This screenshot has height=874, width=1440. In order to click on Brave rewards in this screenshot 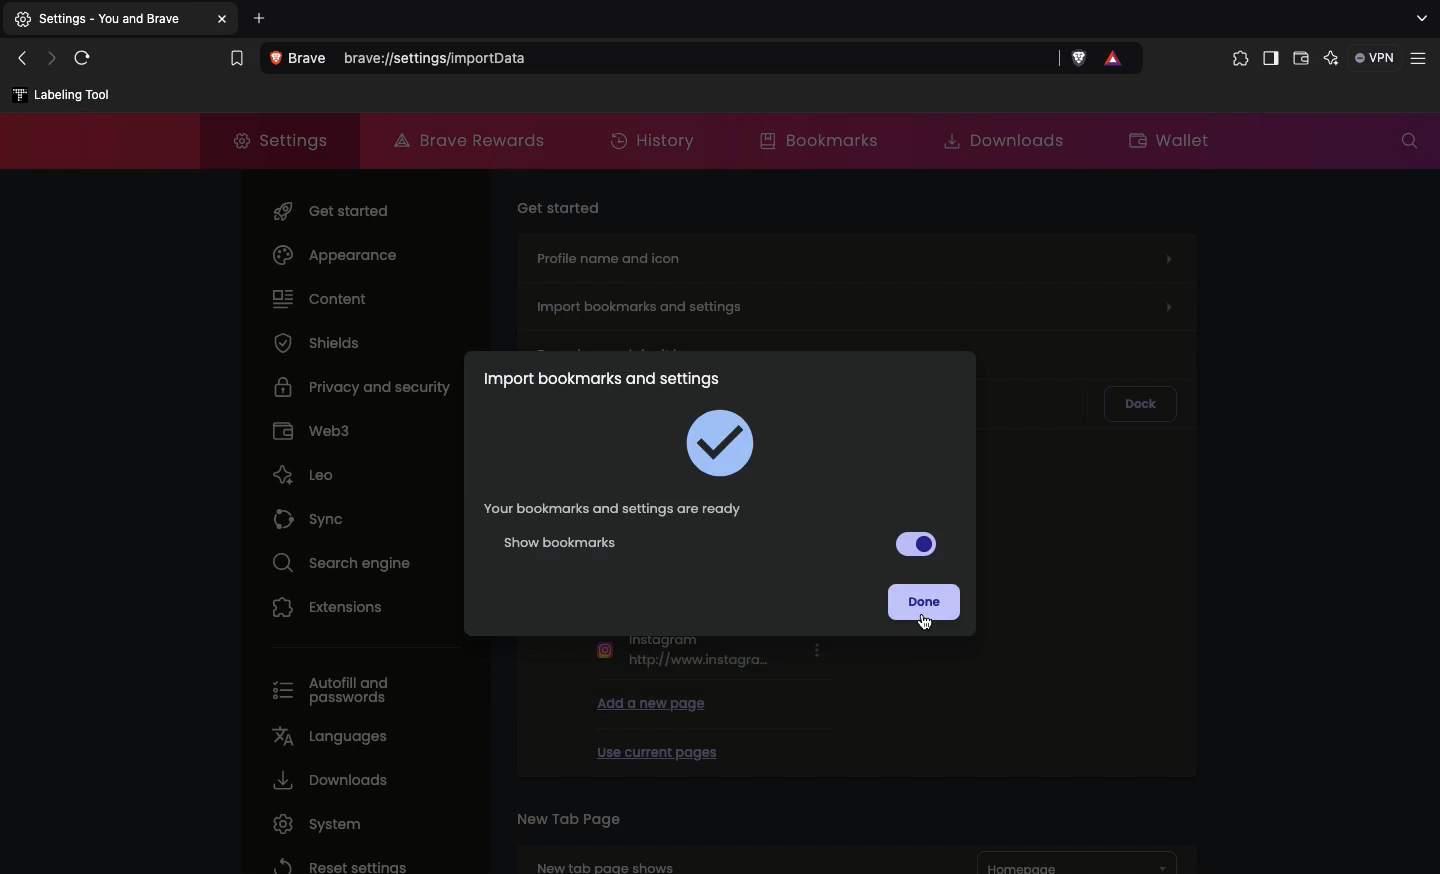, I will do `click(472, 140)`.